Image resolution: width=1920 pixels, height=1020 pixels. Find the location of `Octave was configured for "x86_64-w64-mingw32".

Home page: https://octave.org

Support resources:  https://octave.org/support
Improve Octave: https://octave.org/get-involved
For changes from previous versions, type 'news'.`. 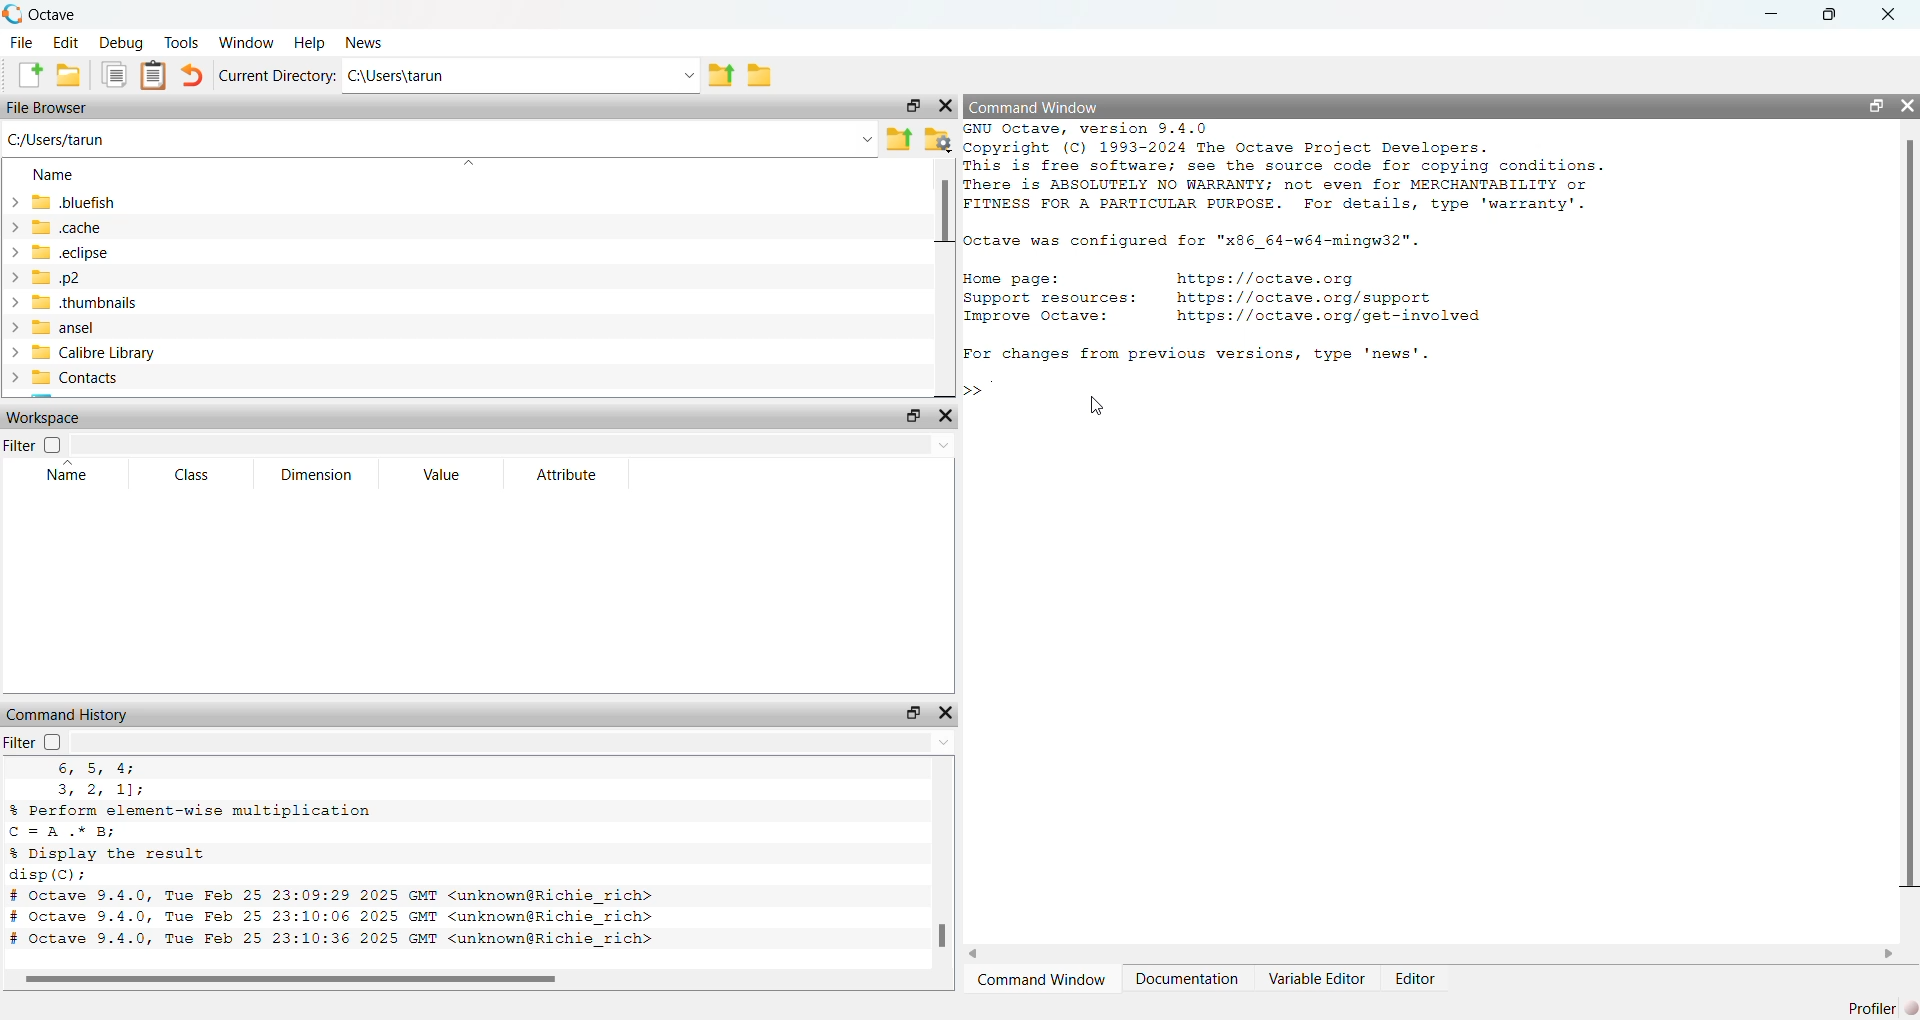

Octave was configured for "x86_64-w64-mingw32".

Home page: https://octave.org

Support resources:  https://octave.org/support
Improve Octave: https://octave.org/get-involved
For changes from previous versions, type 'news'. is located at coordinates (1228, 297).